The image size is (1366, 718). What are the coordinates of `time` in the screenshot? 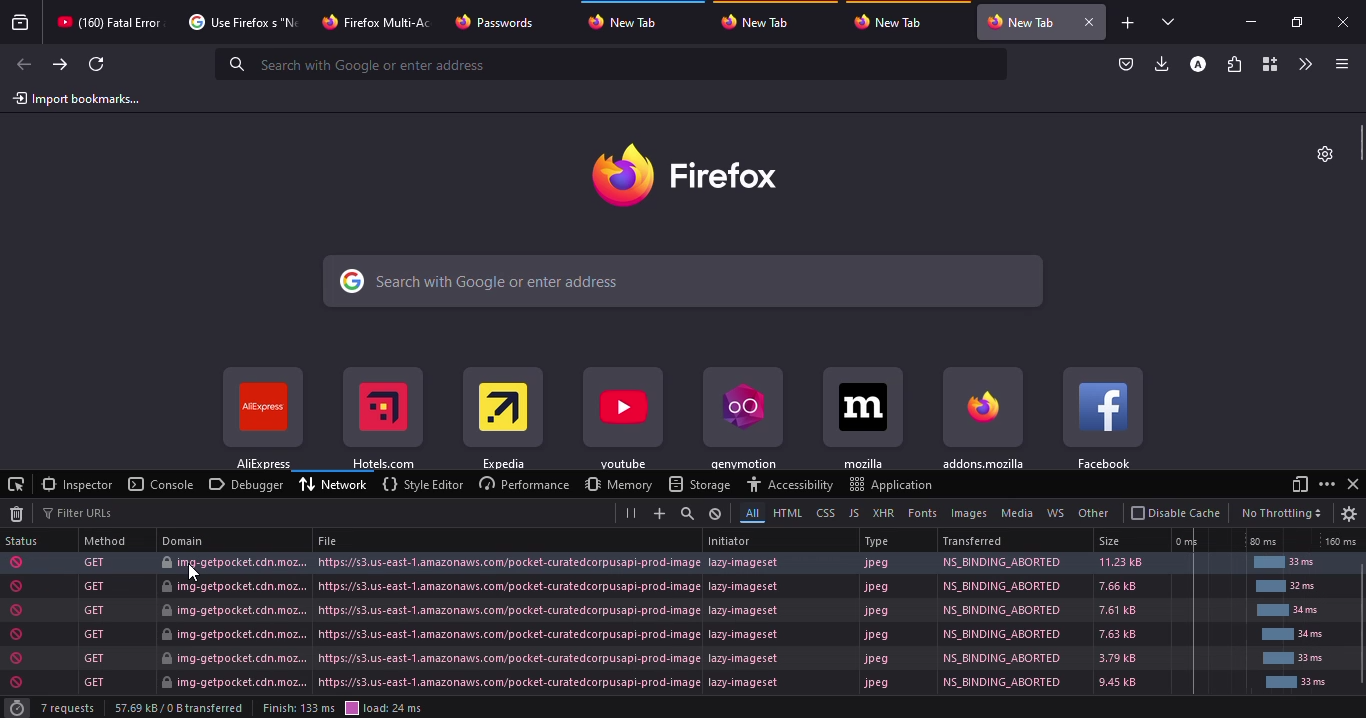 It's located at (16, 708).